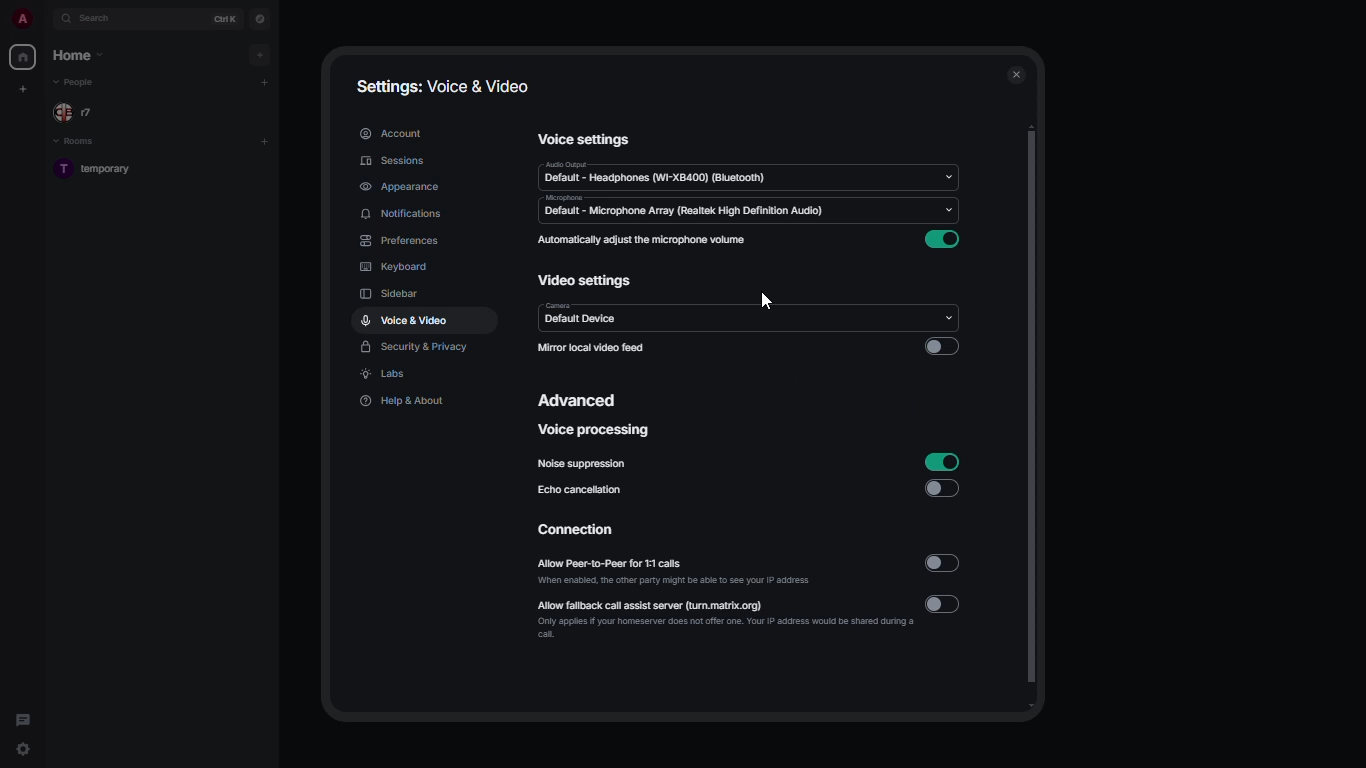 This screenshot has width=1366, height=768. What do you see at coordinates (581, 314) in the screenshot?
I see `camera default` at bounding box center [581, 314].